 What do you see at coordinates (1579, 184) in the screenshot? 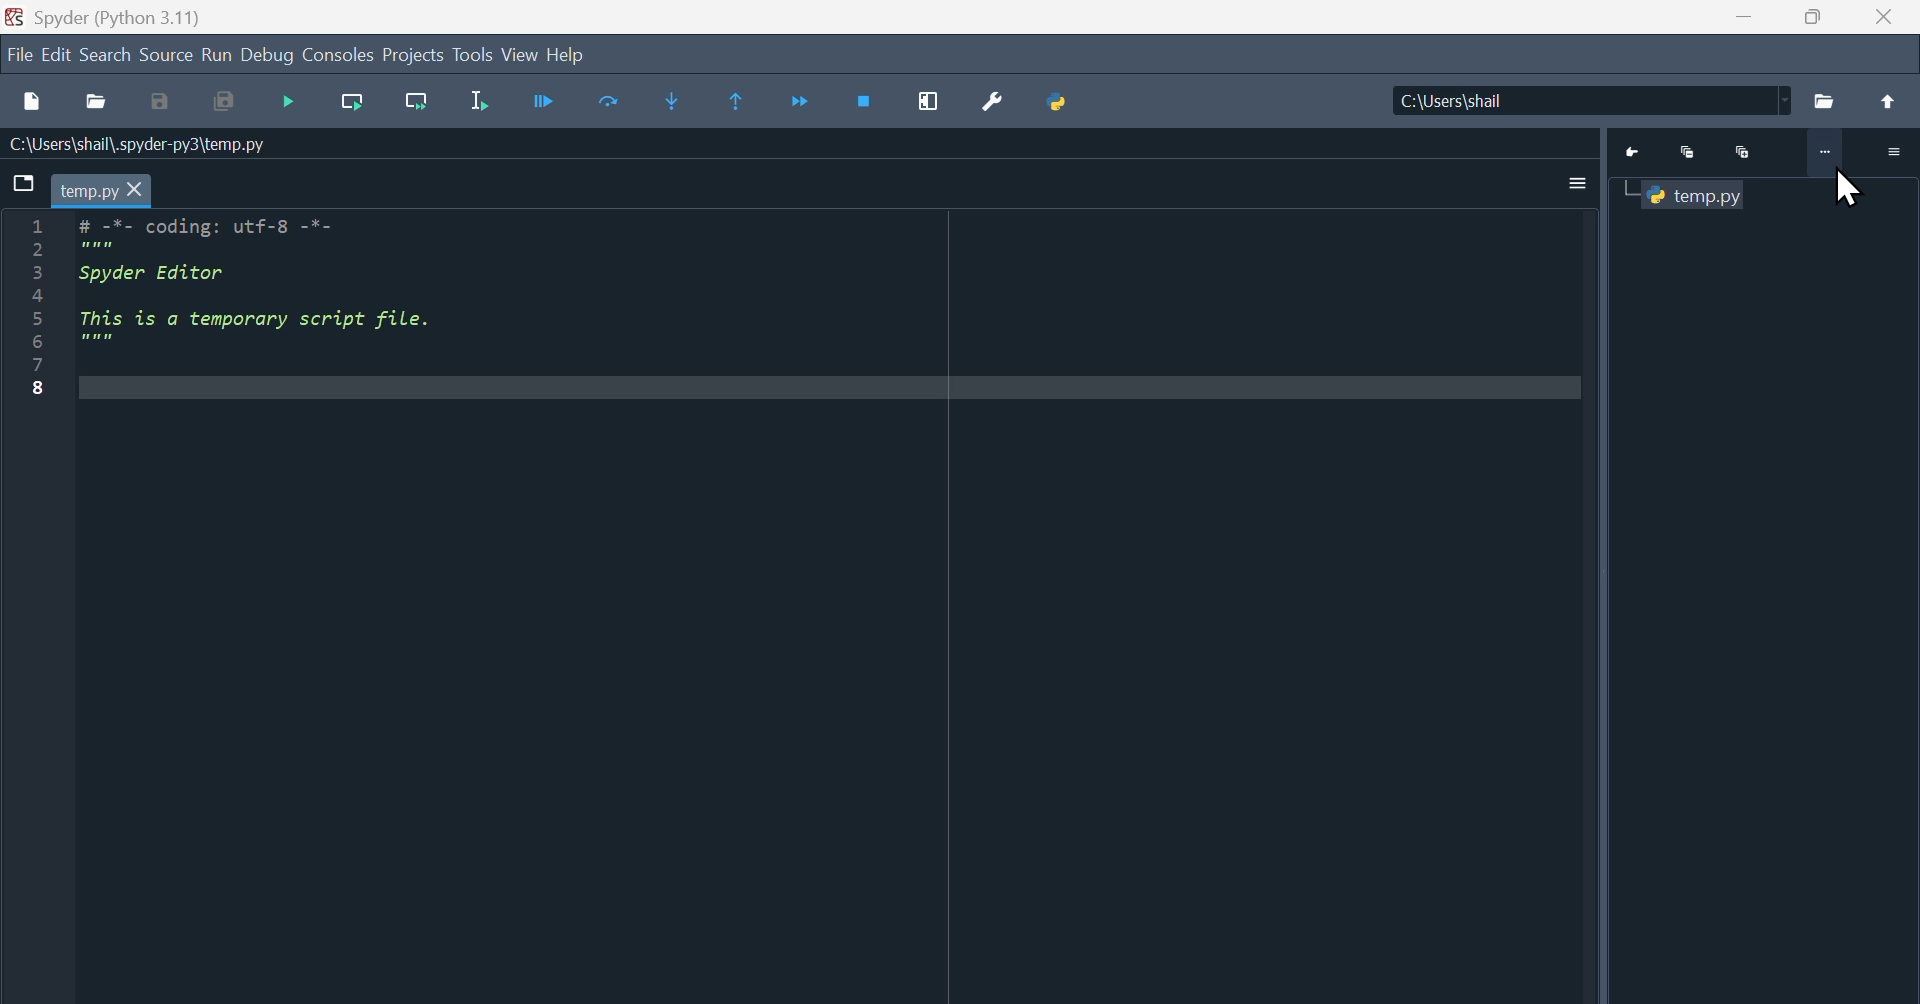
I see `More options` at bounding box center [1579, 184].